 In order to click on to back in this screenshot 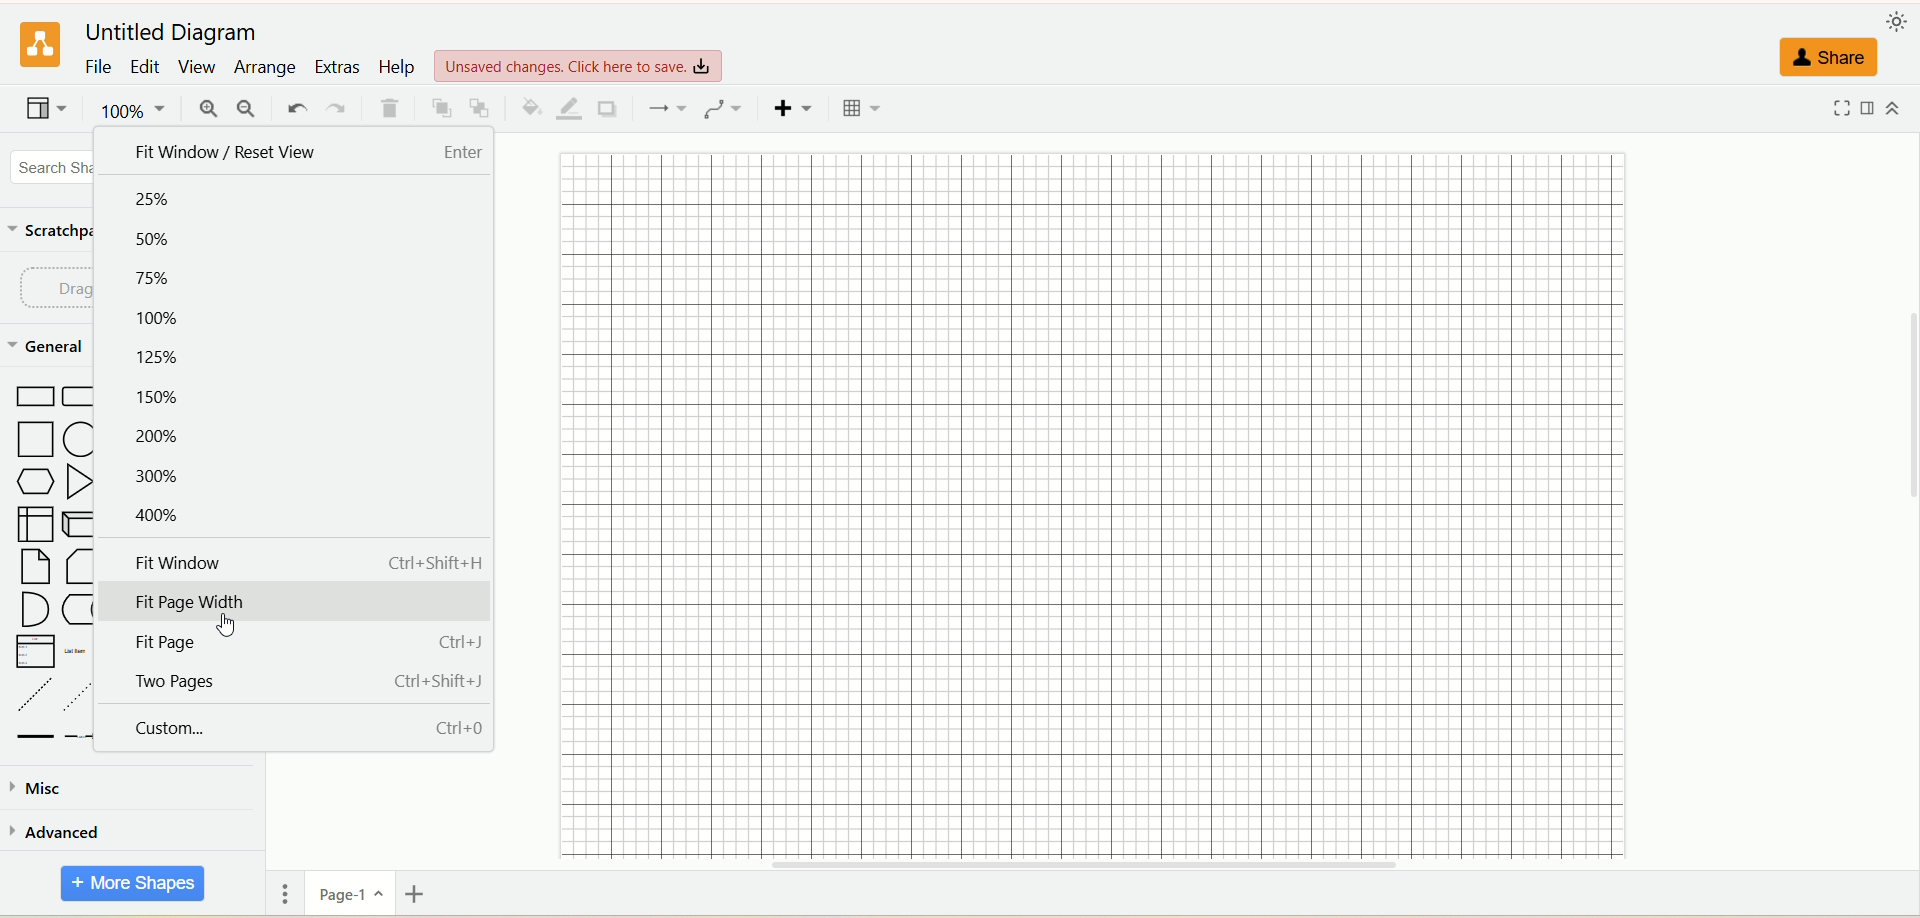, I will do `click(484, 108)`.